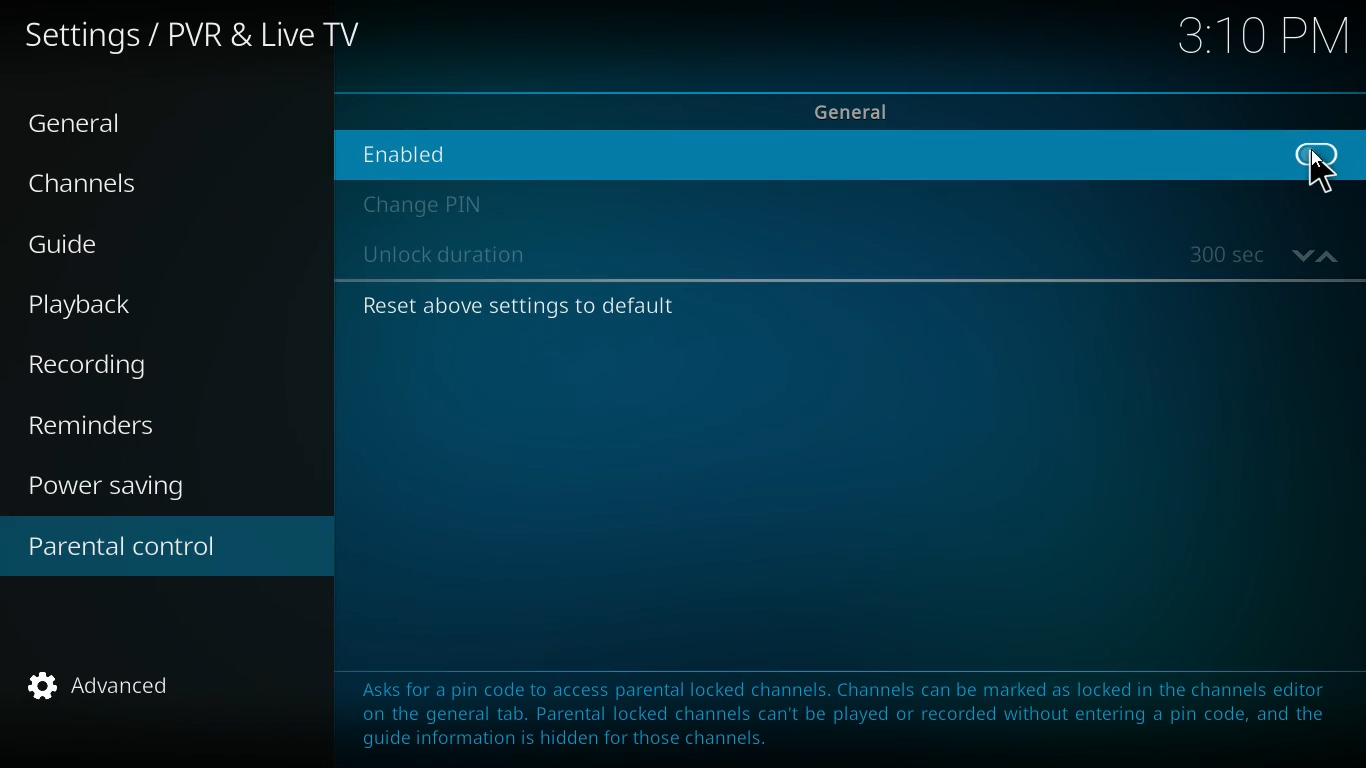 The image size is (1366, 768). What do you see at coordinates (101, 427) in the screenshot?
I see `reminders` at bounding box center [101, 427].